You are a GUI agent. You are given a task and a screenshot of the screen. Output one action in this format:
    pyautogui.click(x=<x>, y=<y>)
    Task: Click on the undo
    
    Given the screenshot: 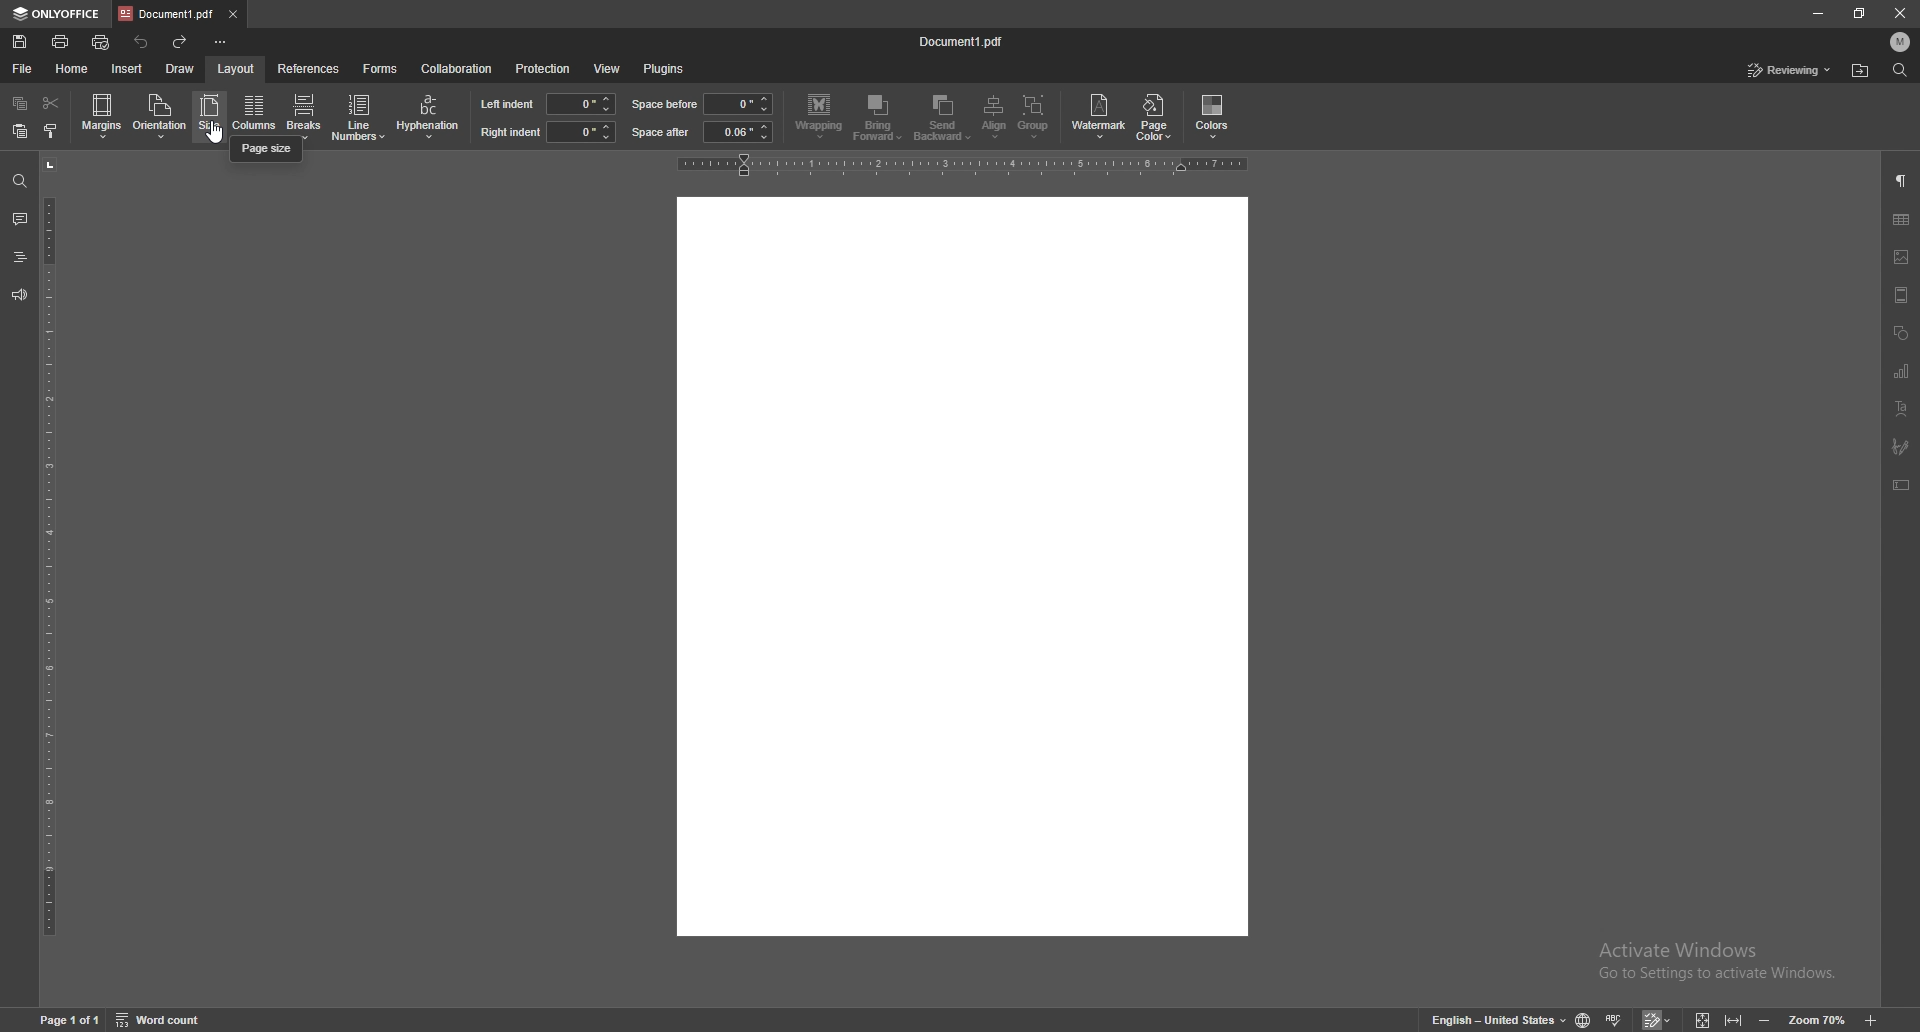 What is the action you would take?
    pyautogui.click(x=142, y=42)
    